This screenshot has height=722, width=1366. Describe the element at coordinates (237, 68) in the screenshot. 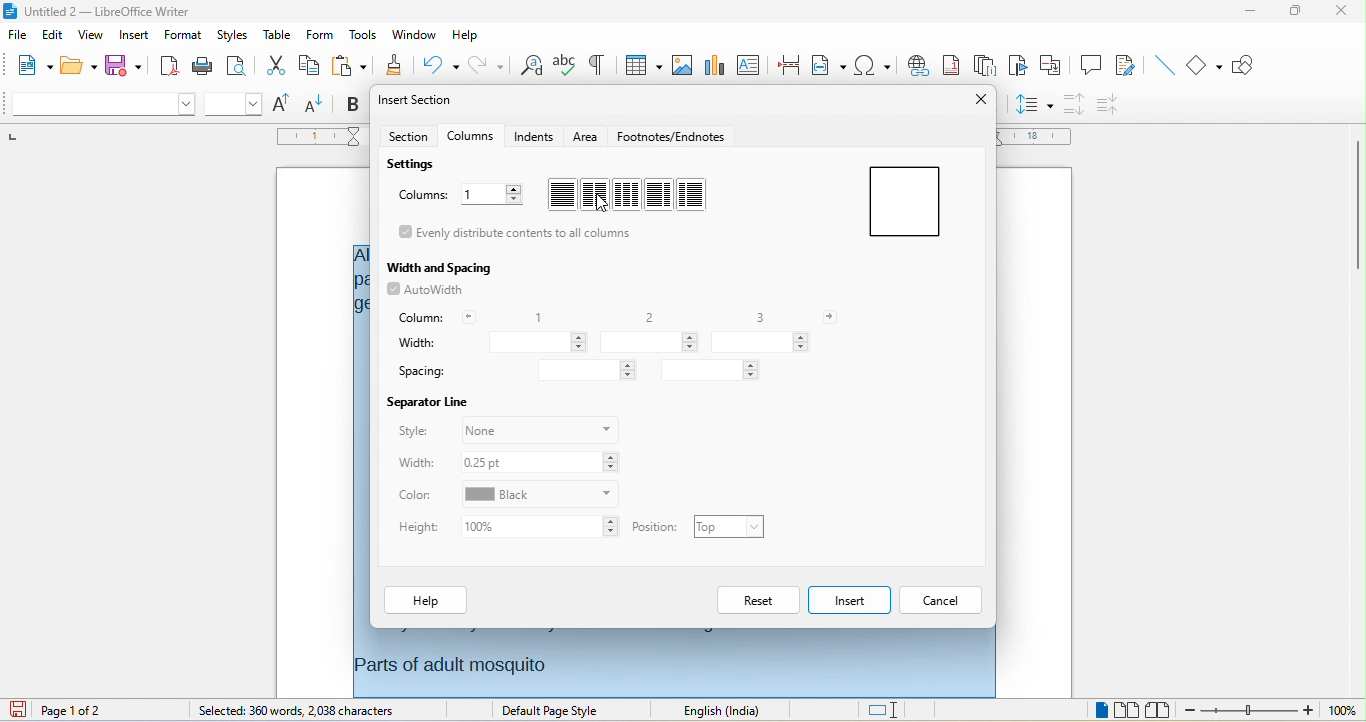

I see `print preview` at that location.